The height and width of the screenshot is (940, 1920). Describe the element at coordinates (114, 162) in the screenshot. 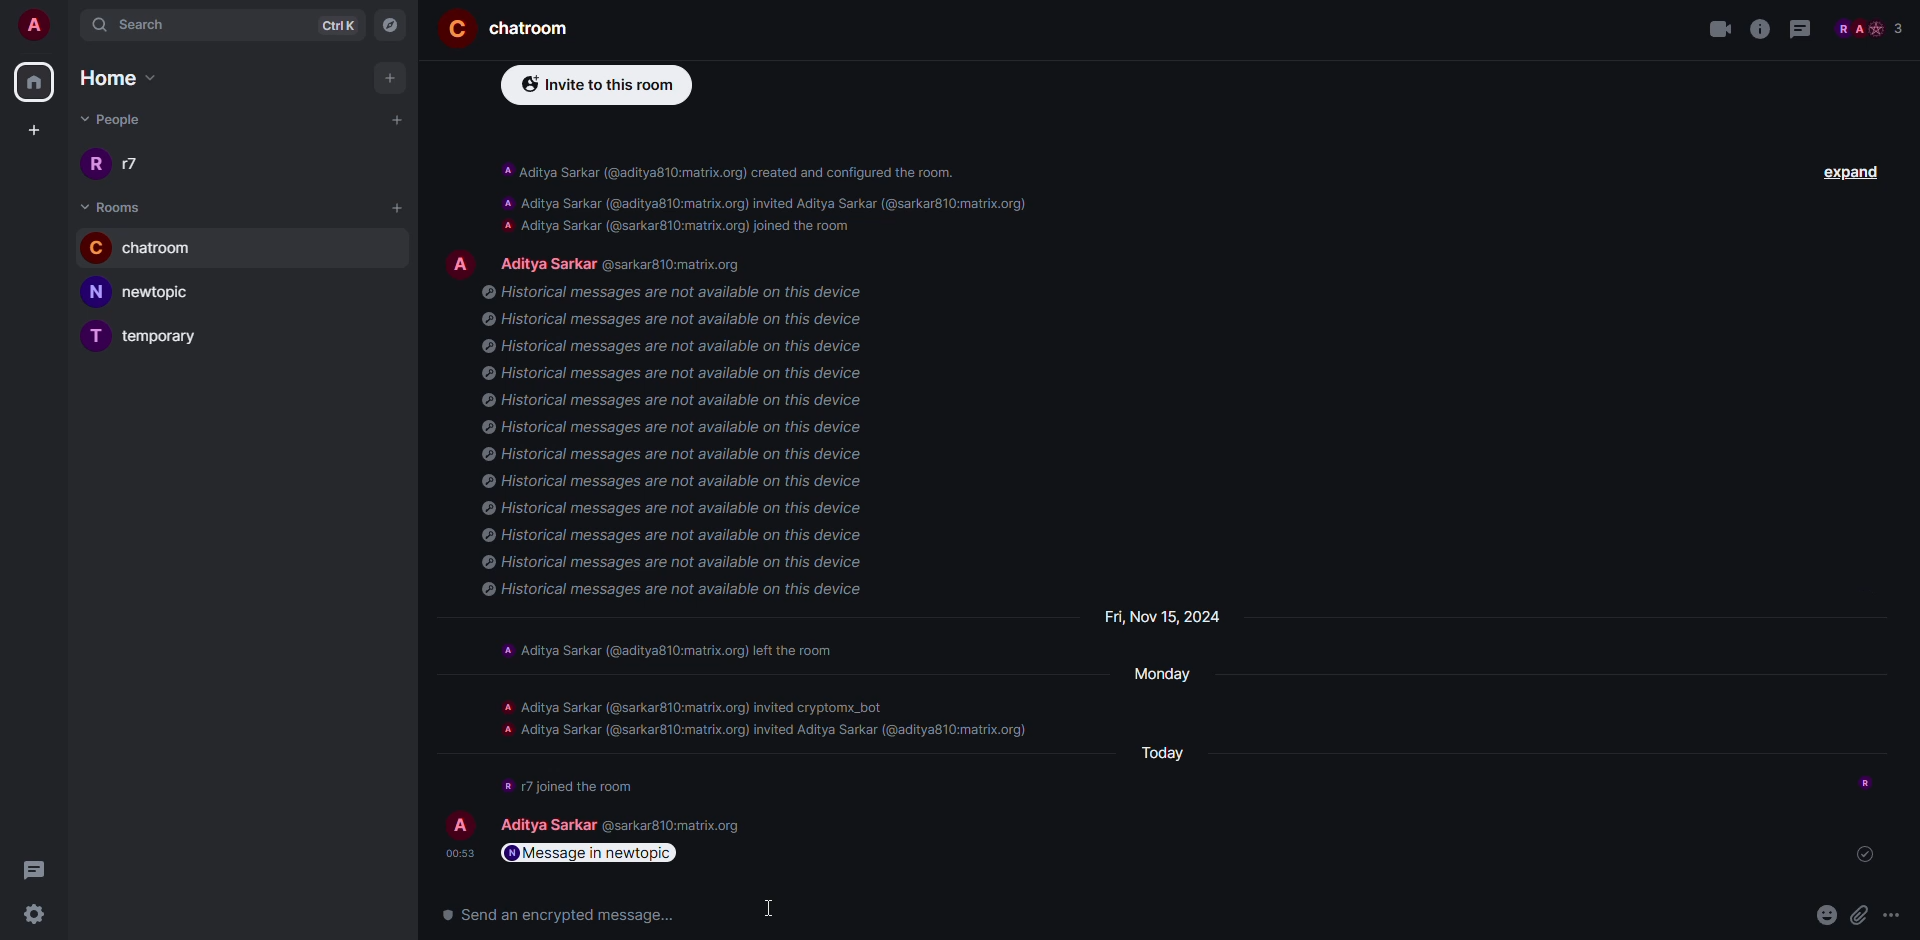

I see `r17` at that location.